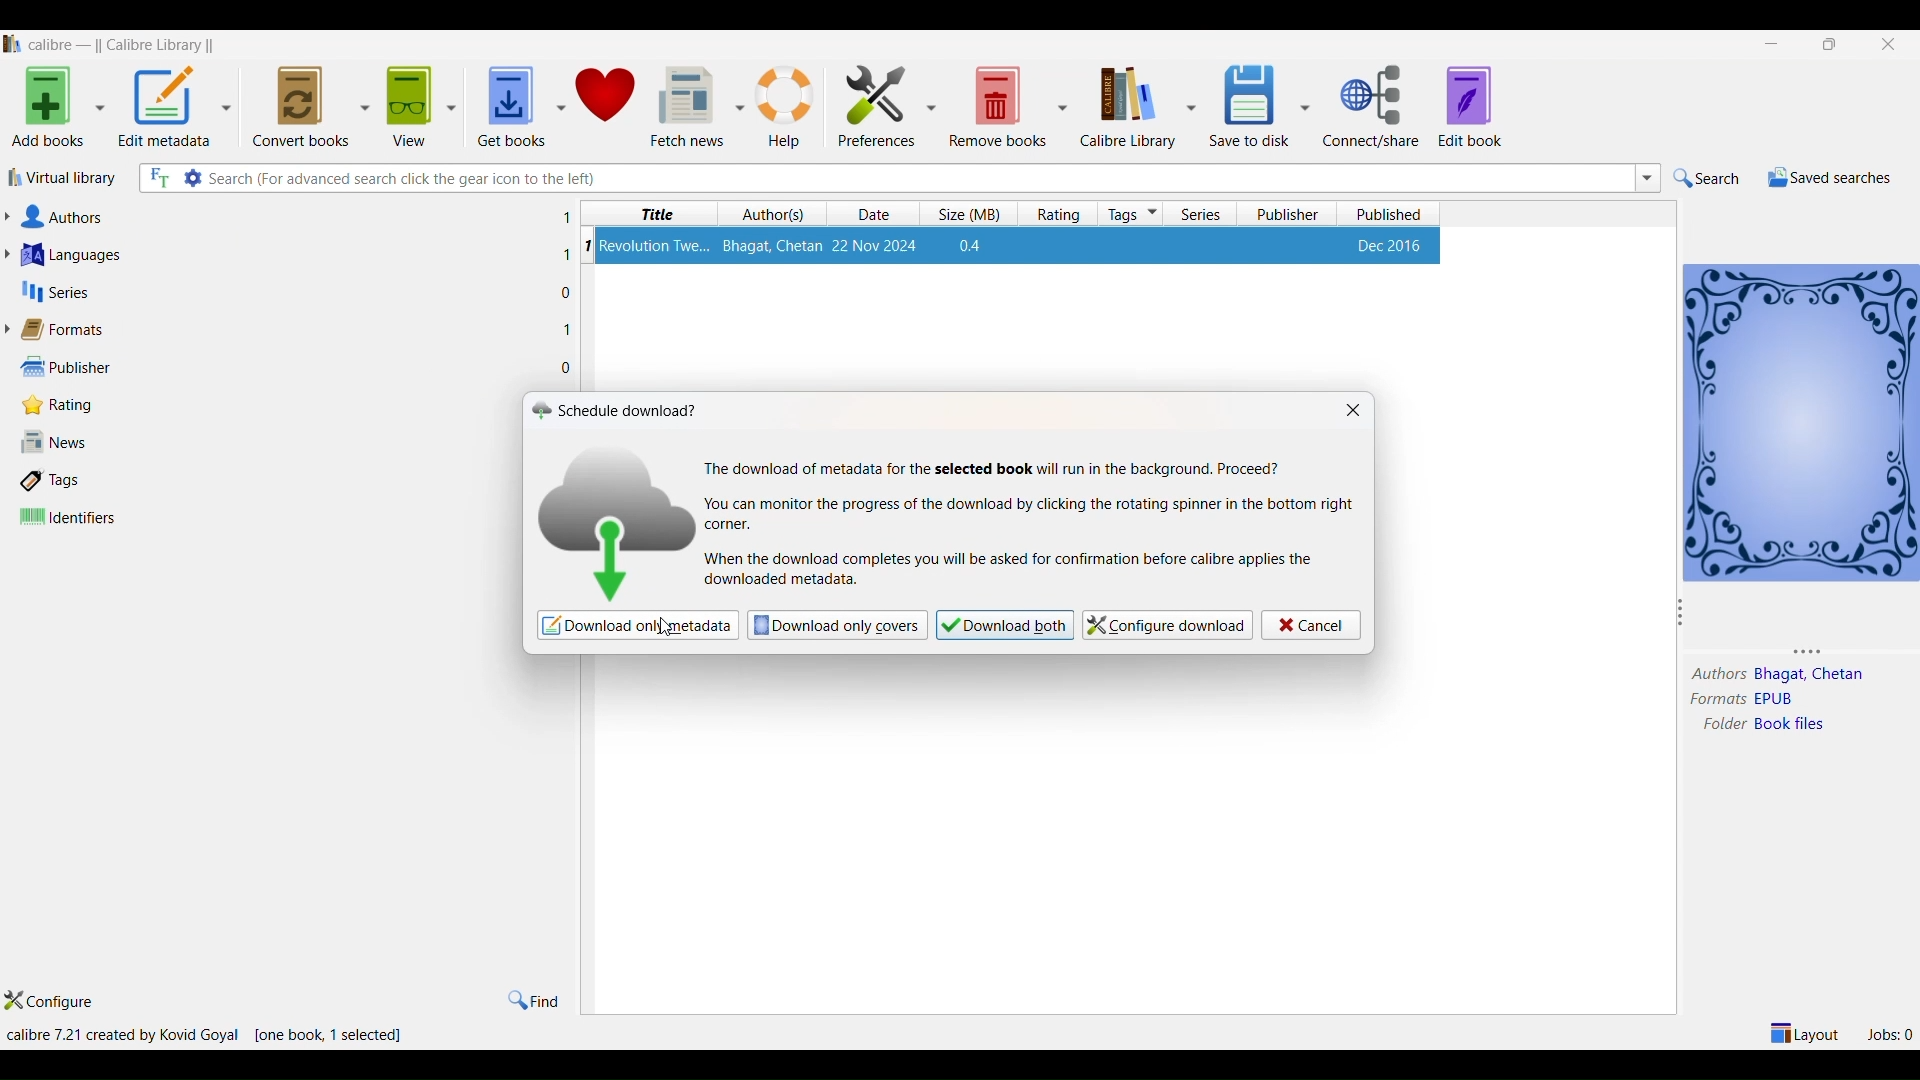 This screenshot has height=1080, width=1920. Describe the element at coordinates (613, 523) in the screenshot. I see `download logo` at that location.